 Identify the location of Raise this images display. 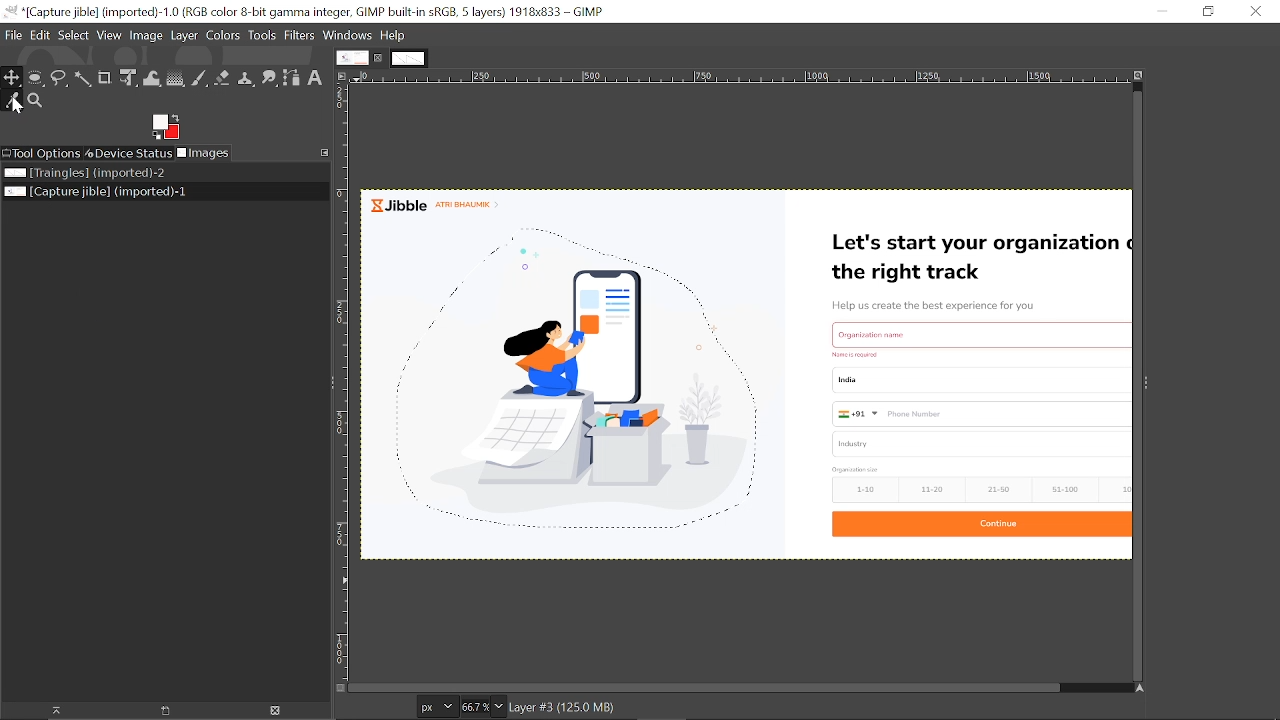
(49, 711).